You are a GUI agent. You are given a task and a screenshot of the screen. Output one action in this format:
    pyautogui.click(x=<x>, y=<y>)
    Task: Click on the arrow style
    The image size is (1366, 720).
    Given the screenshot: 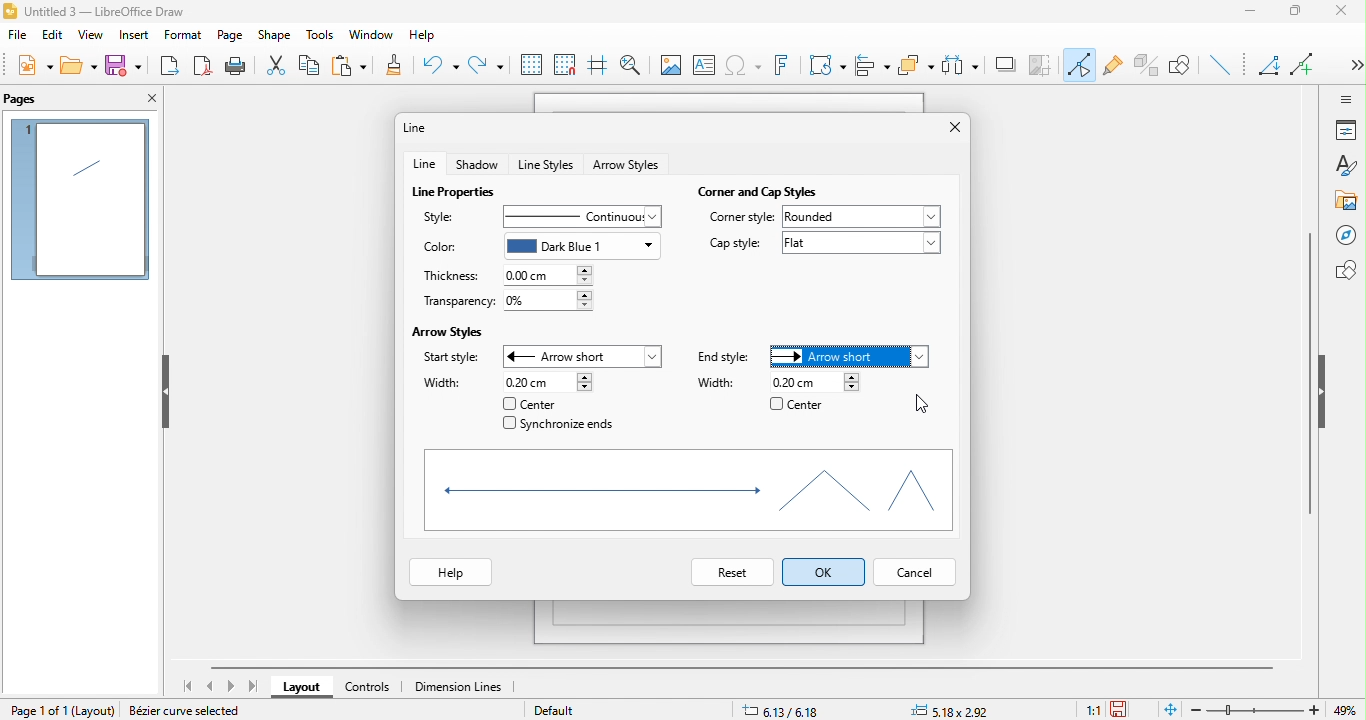 What is the action you would take?
    pyautogui.click(x=628, y=166)
    